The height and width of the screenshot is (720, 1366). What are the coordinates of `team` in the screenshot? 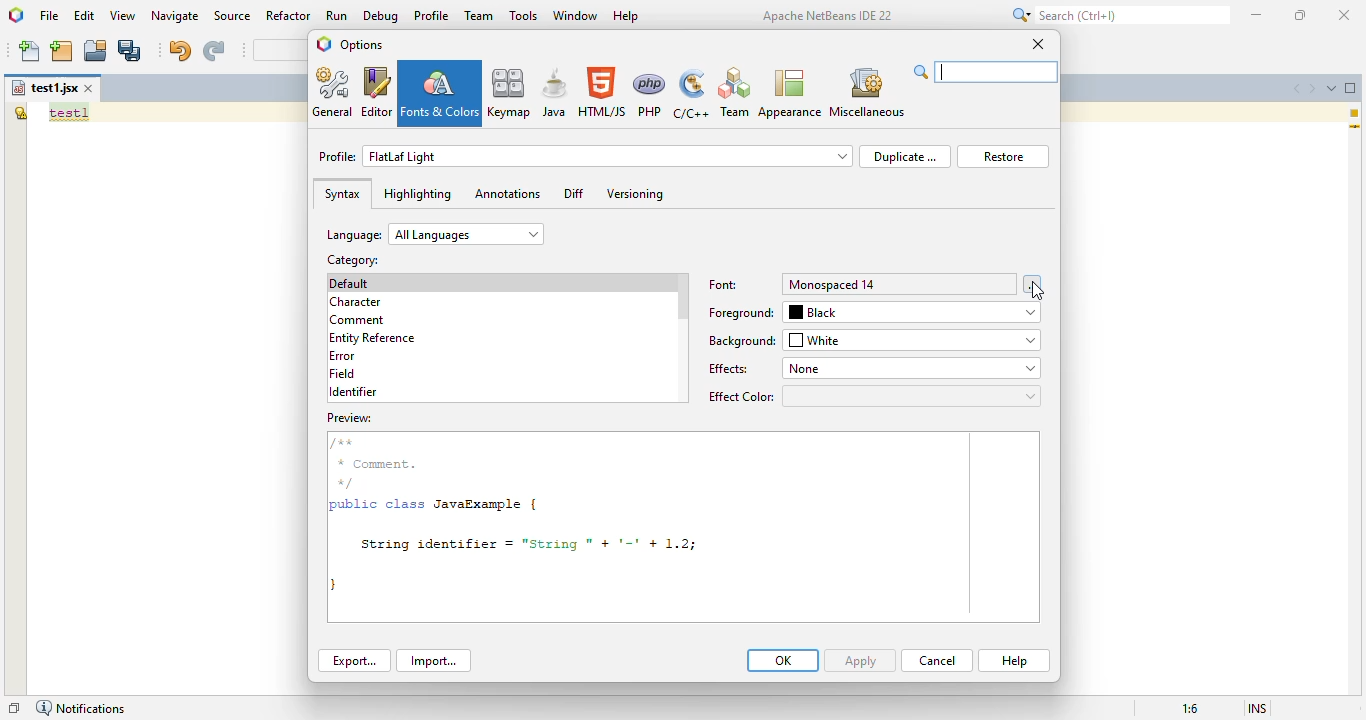 It's located at (480, 15).